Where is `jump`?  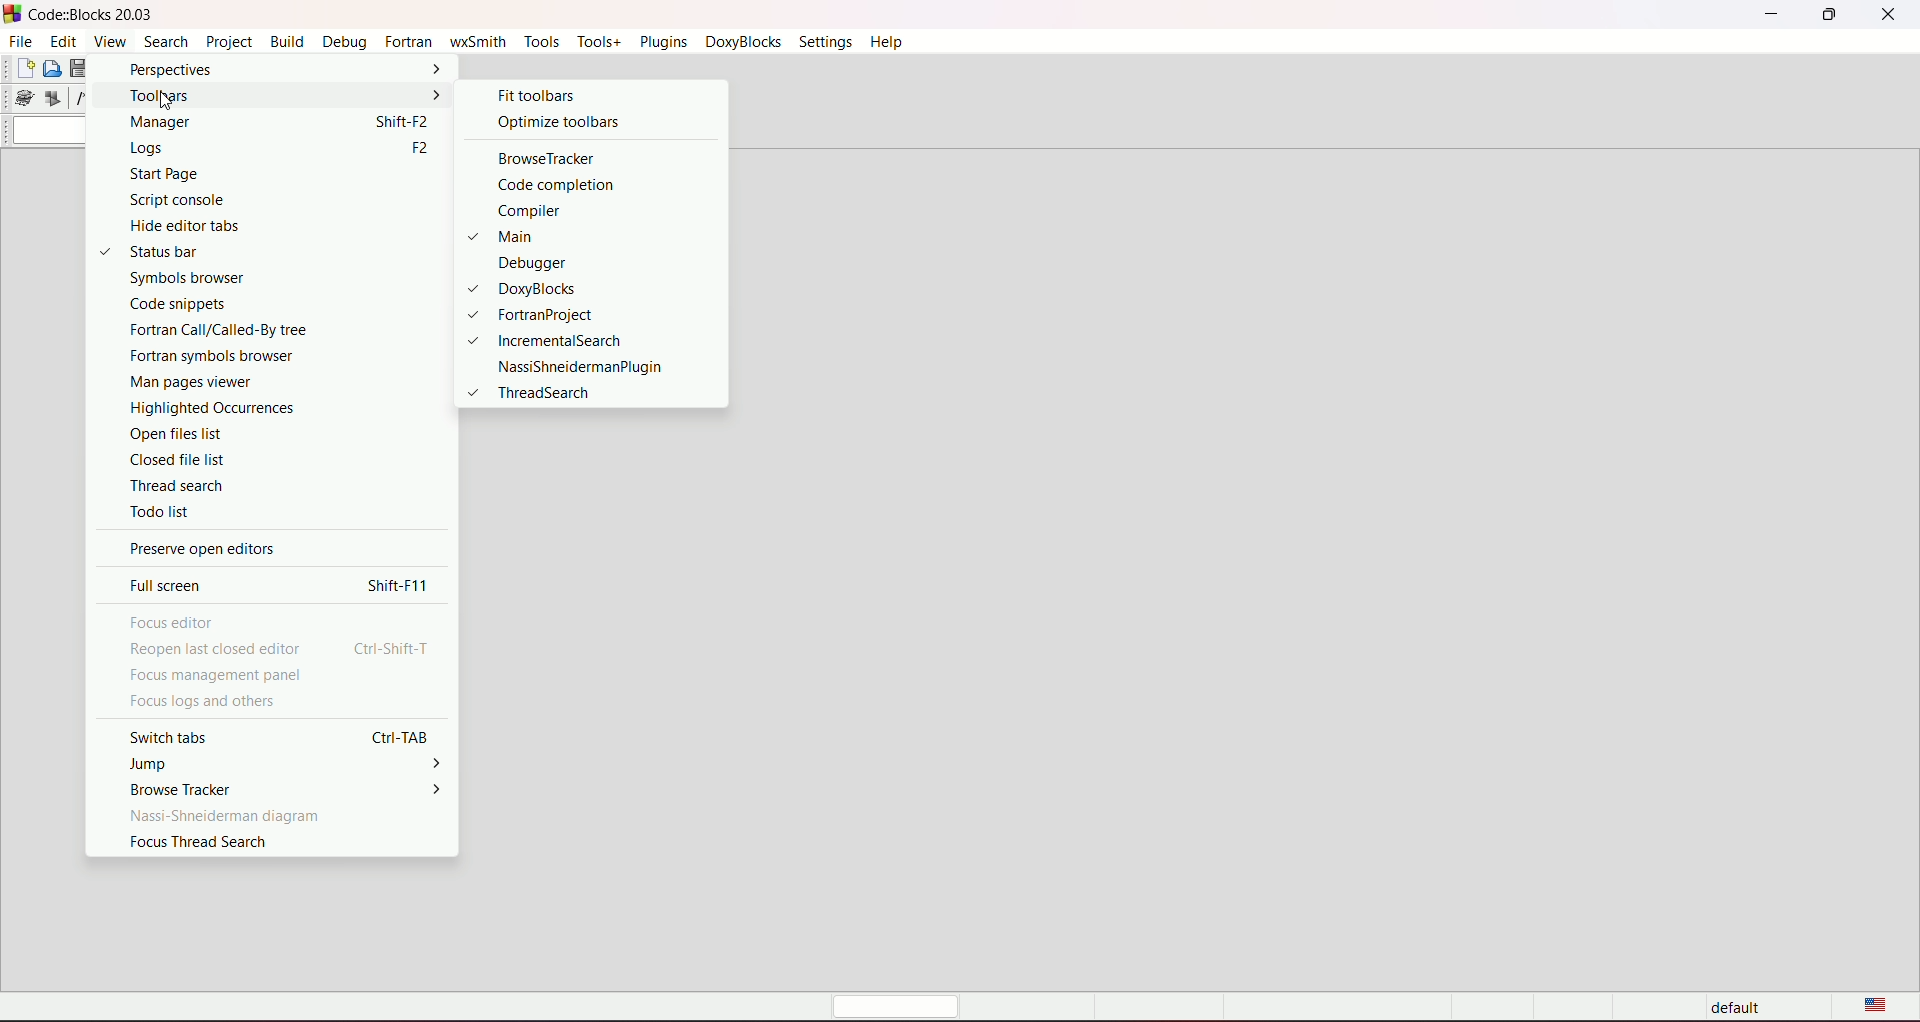
jump is located at coordinates (151, 764).